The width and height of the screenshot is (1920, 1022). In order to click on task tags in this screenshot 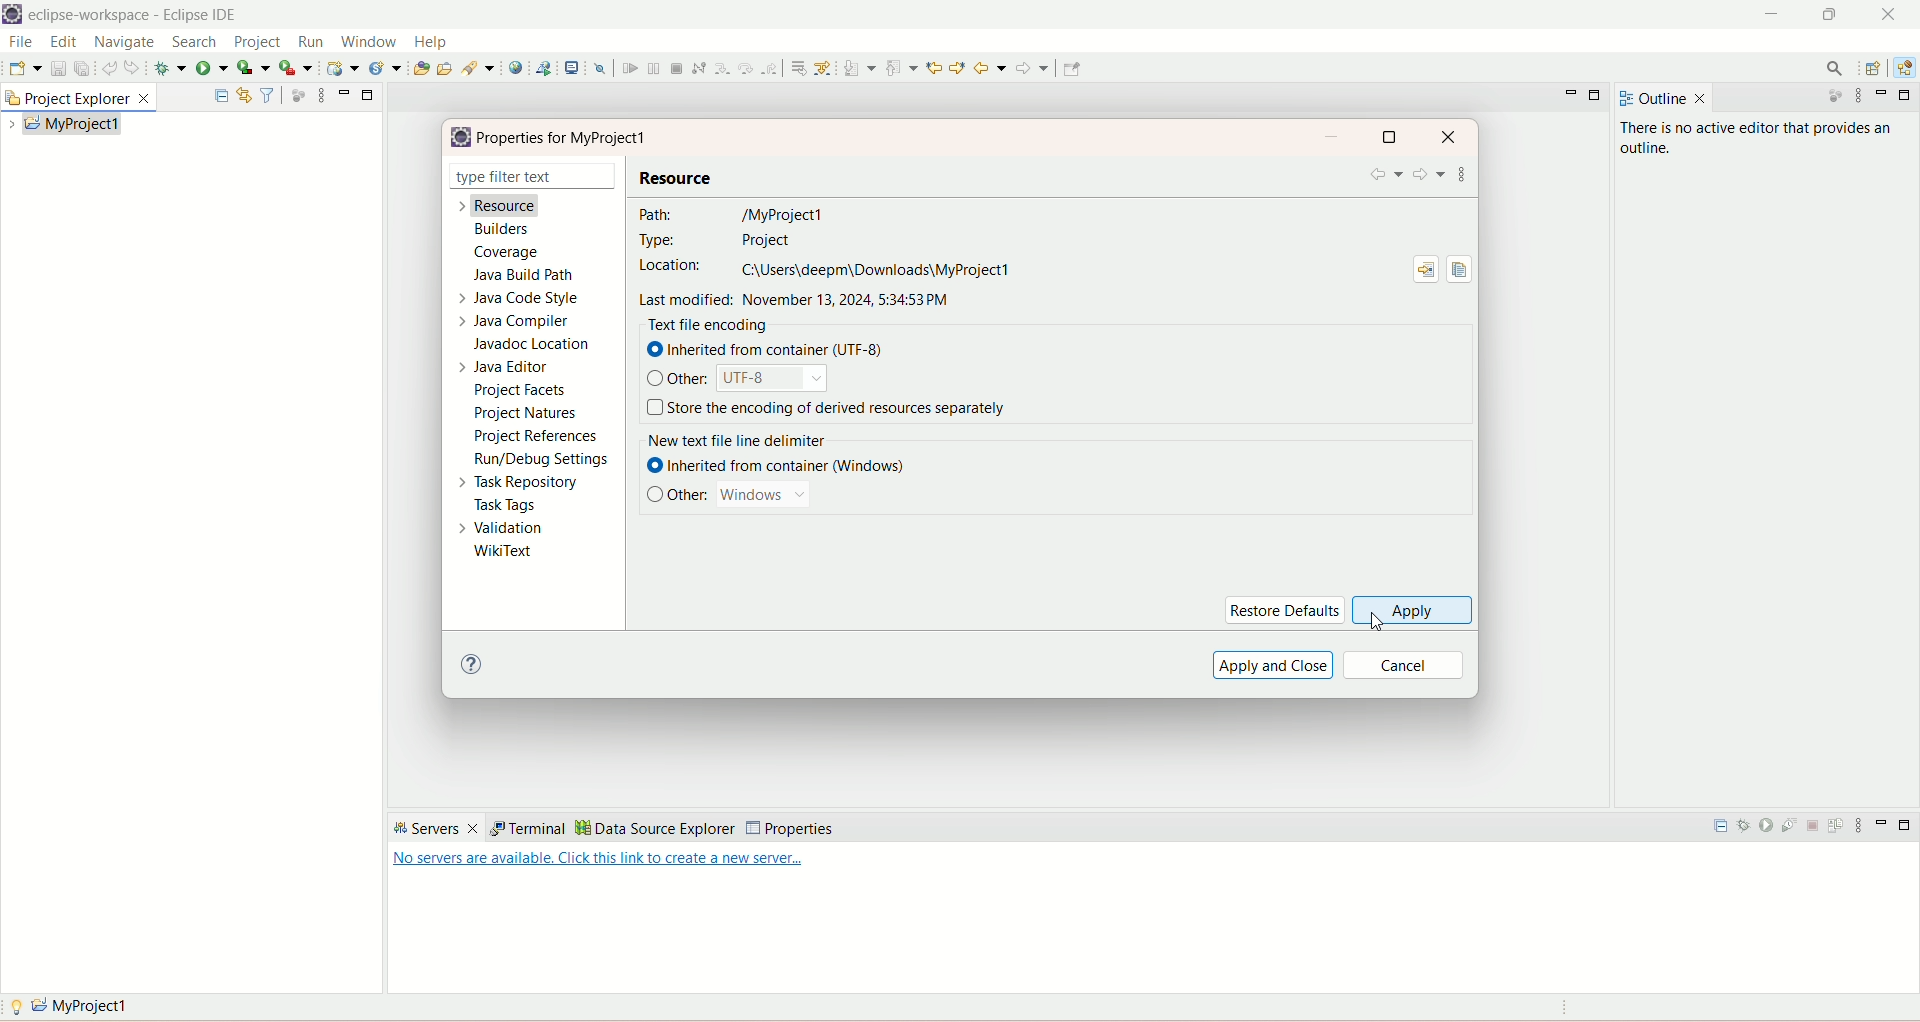, I will do `click(509, 507)`.